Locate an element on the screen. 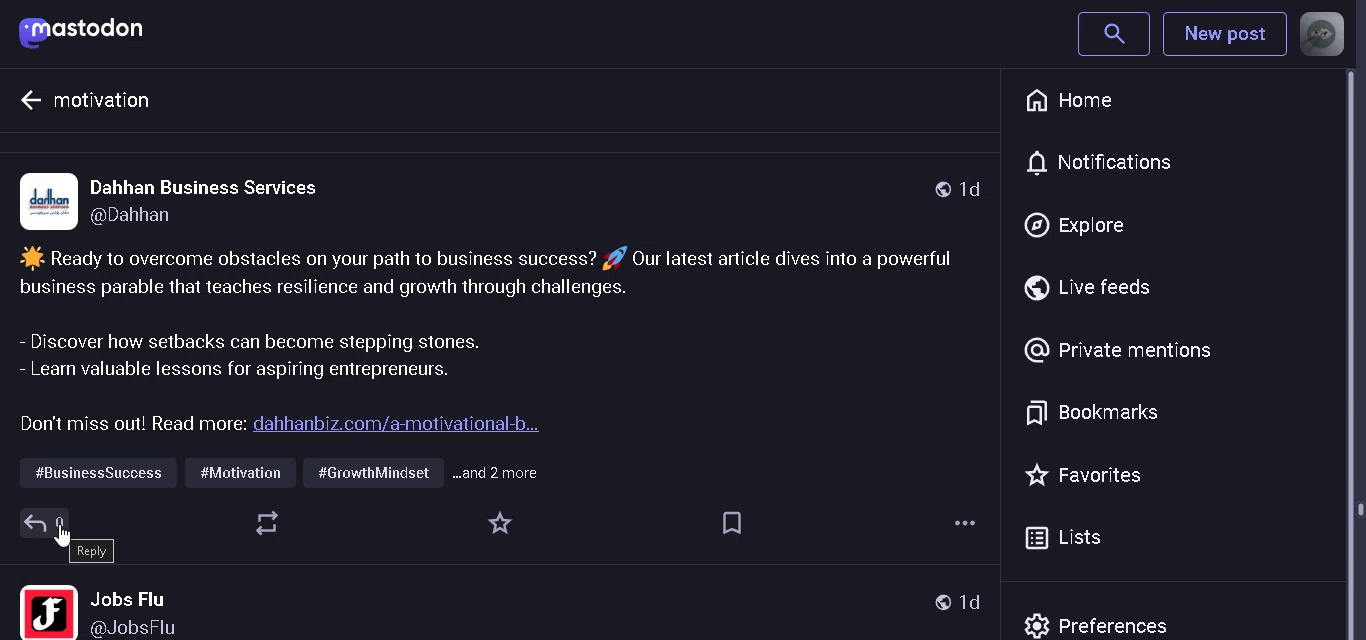  reply or comment is located at coordinates (42, 523).